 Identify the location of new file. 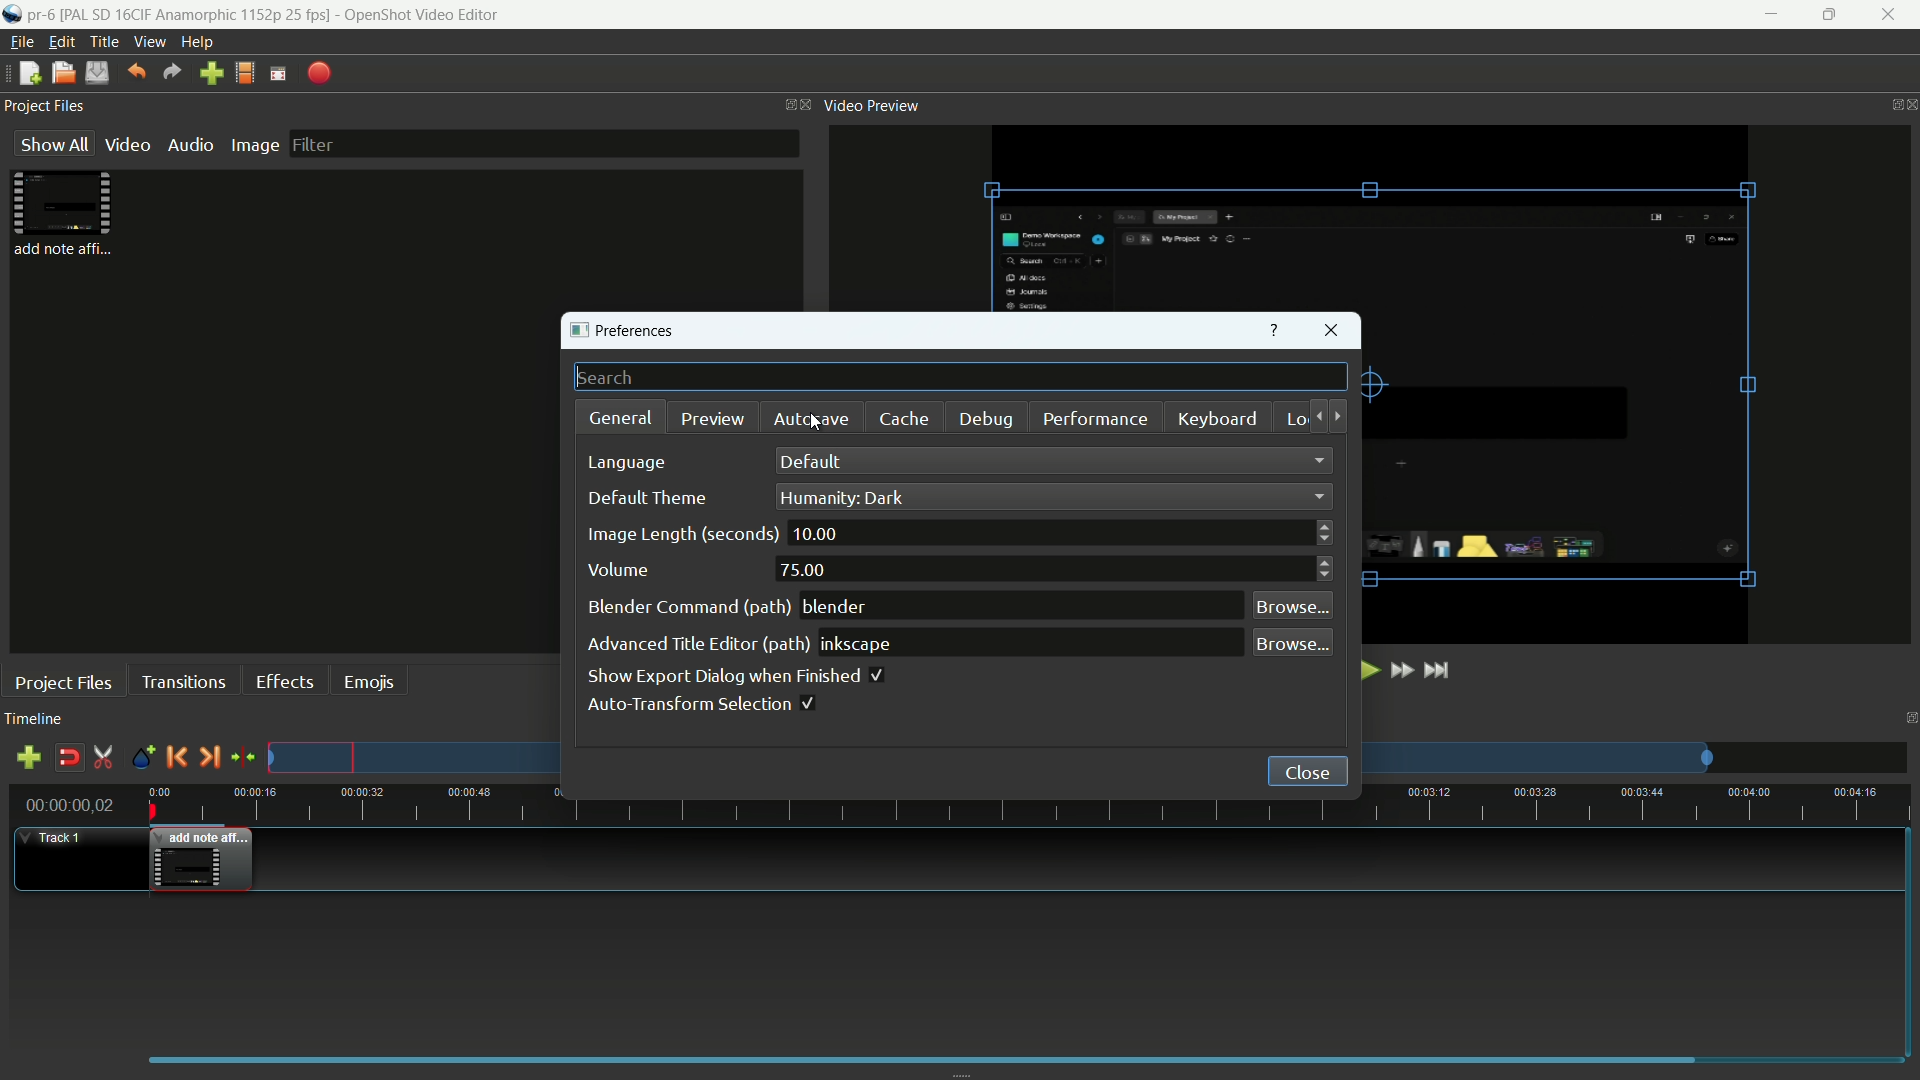
(29, 74).